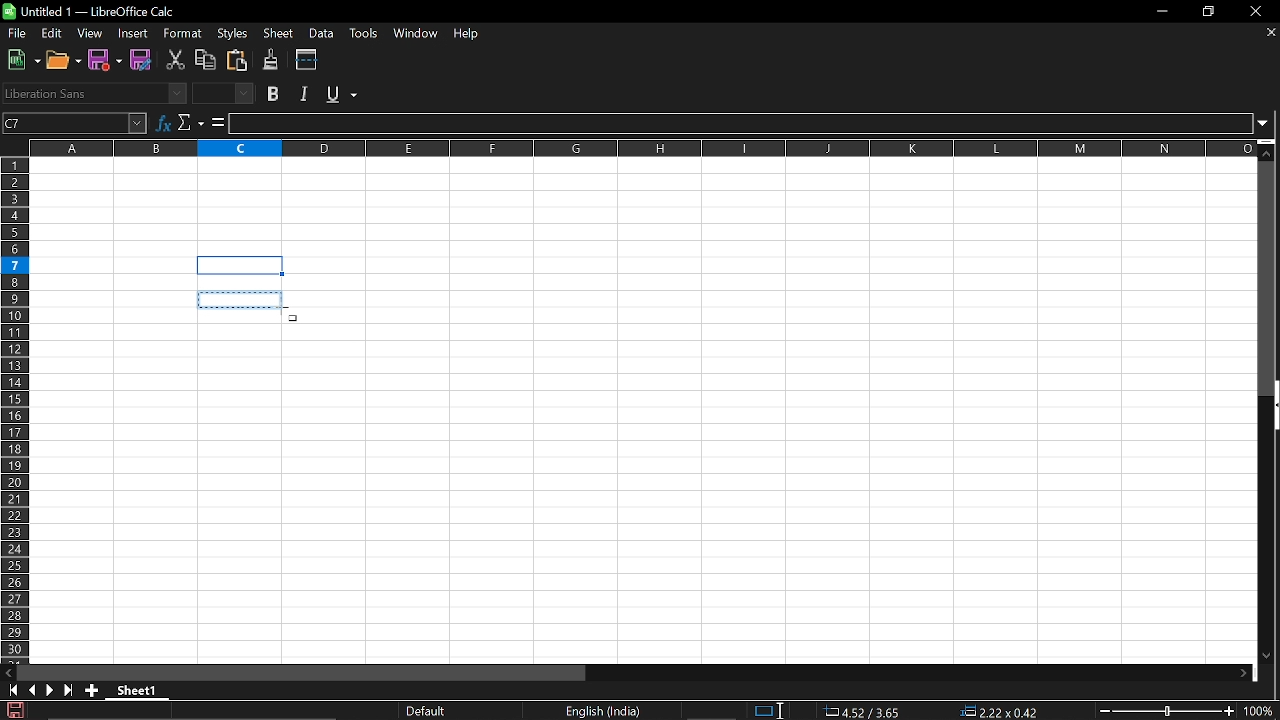 The width and height of the screenshot is (1280, 720). What do you see at coordinates (64, 60) in the screenshot?
I see `Open` at bounding box center [64, 60].